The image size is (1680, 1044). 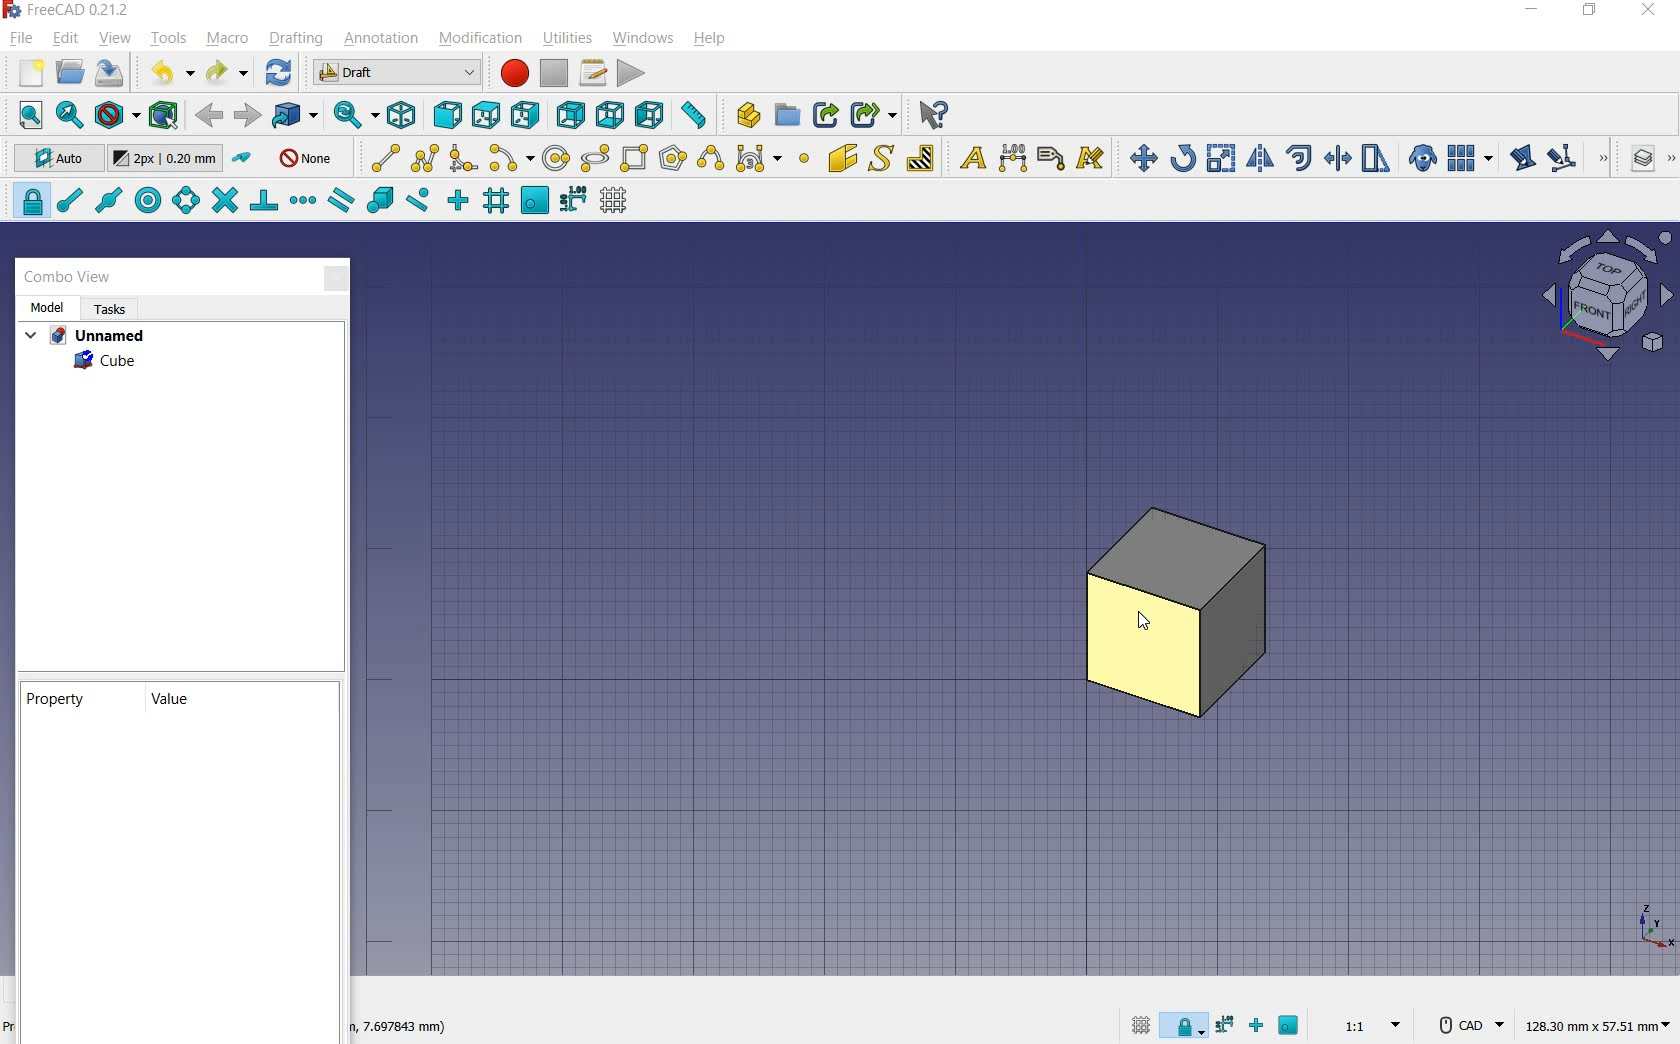 What do you see at coordinates (342, 203) in the screenshot?
I see `snap parallel` at bounding box center [342, 203].